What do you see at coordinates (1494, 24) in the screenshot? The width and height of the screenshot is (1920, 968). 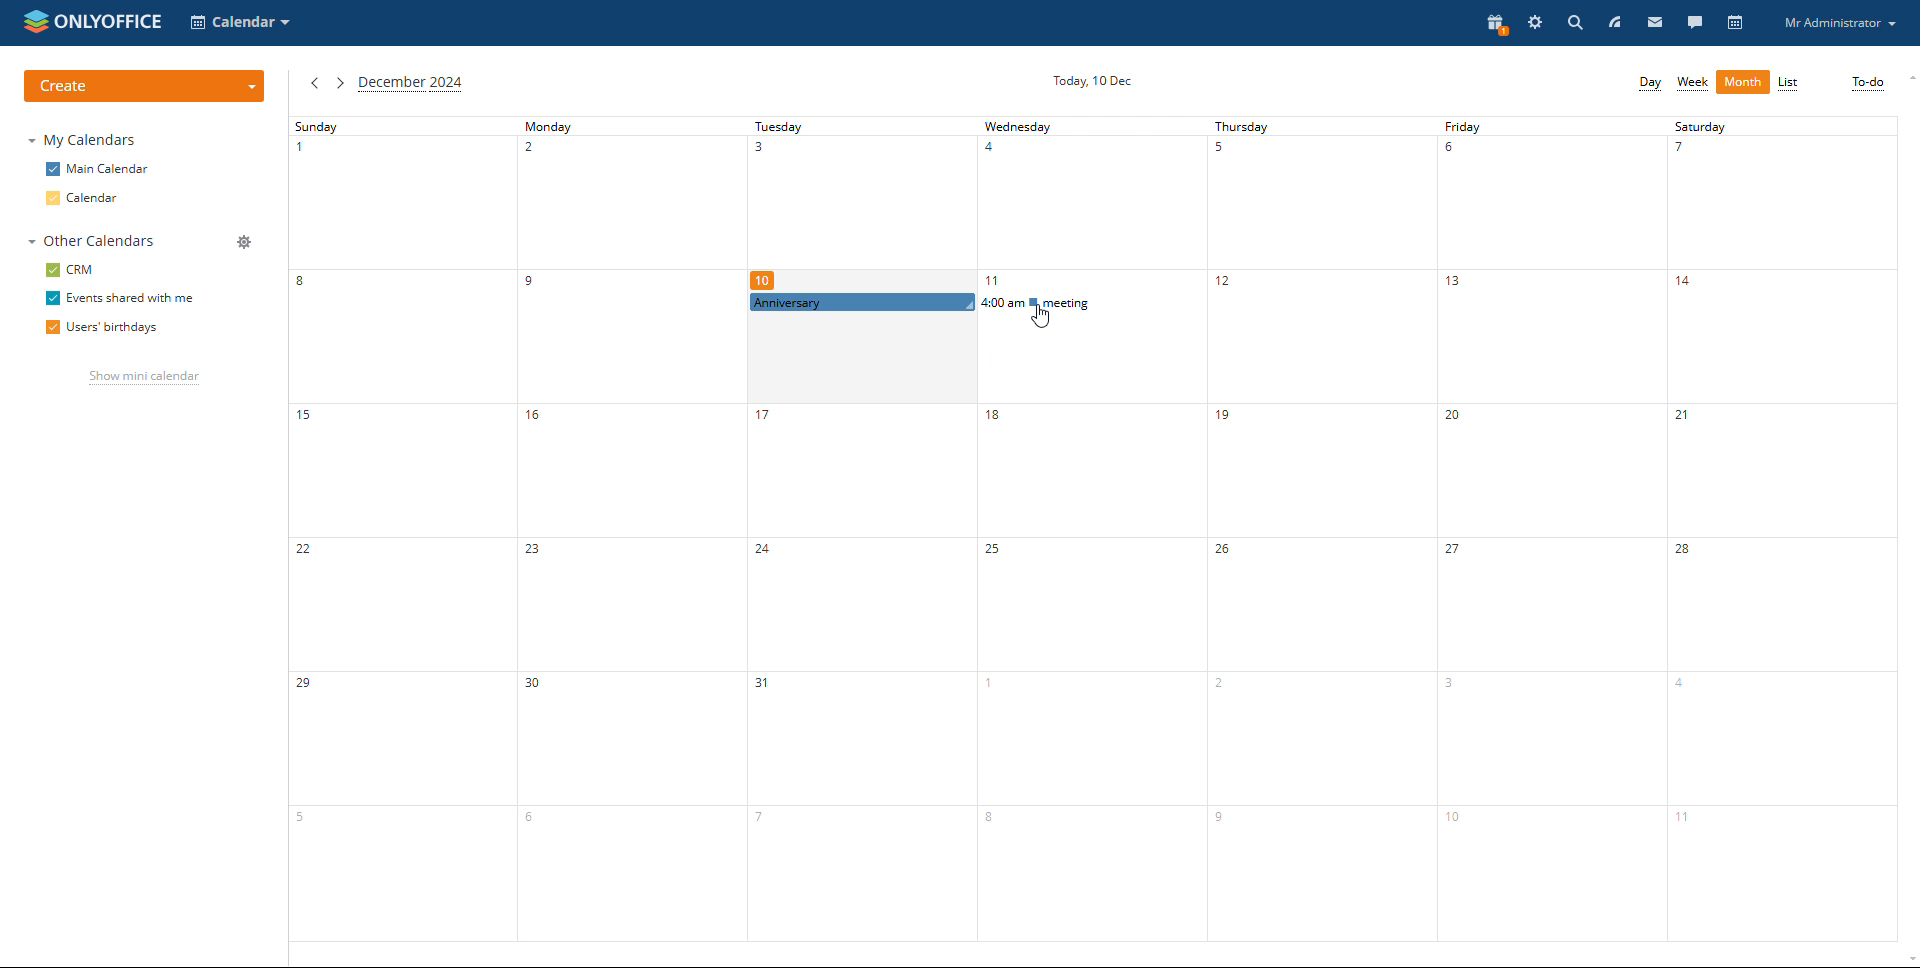 I see `present` at bounding box center [1494, 24].